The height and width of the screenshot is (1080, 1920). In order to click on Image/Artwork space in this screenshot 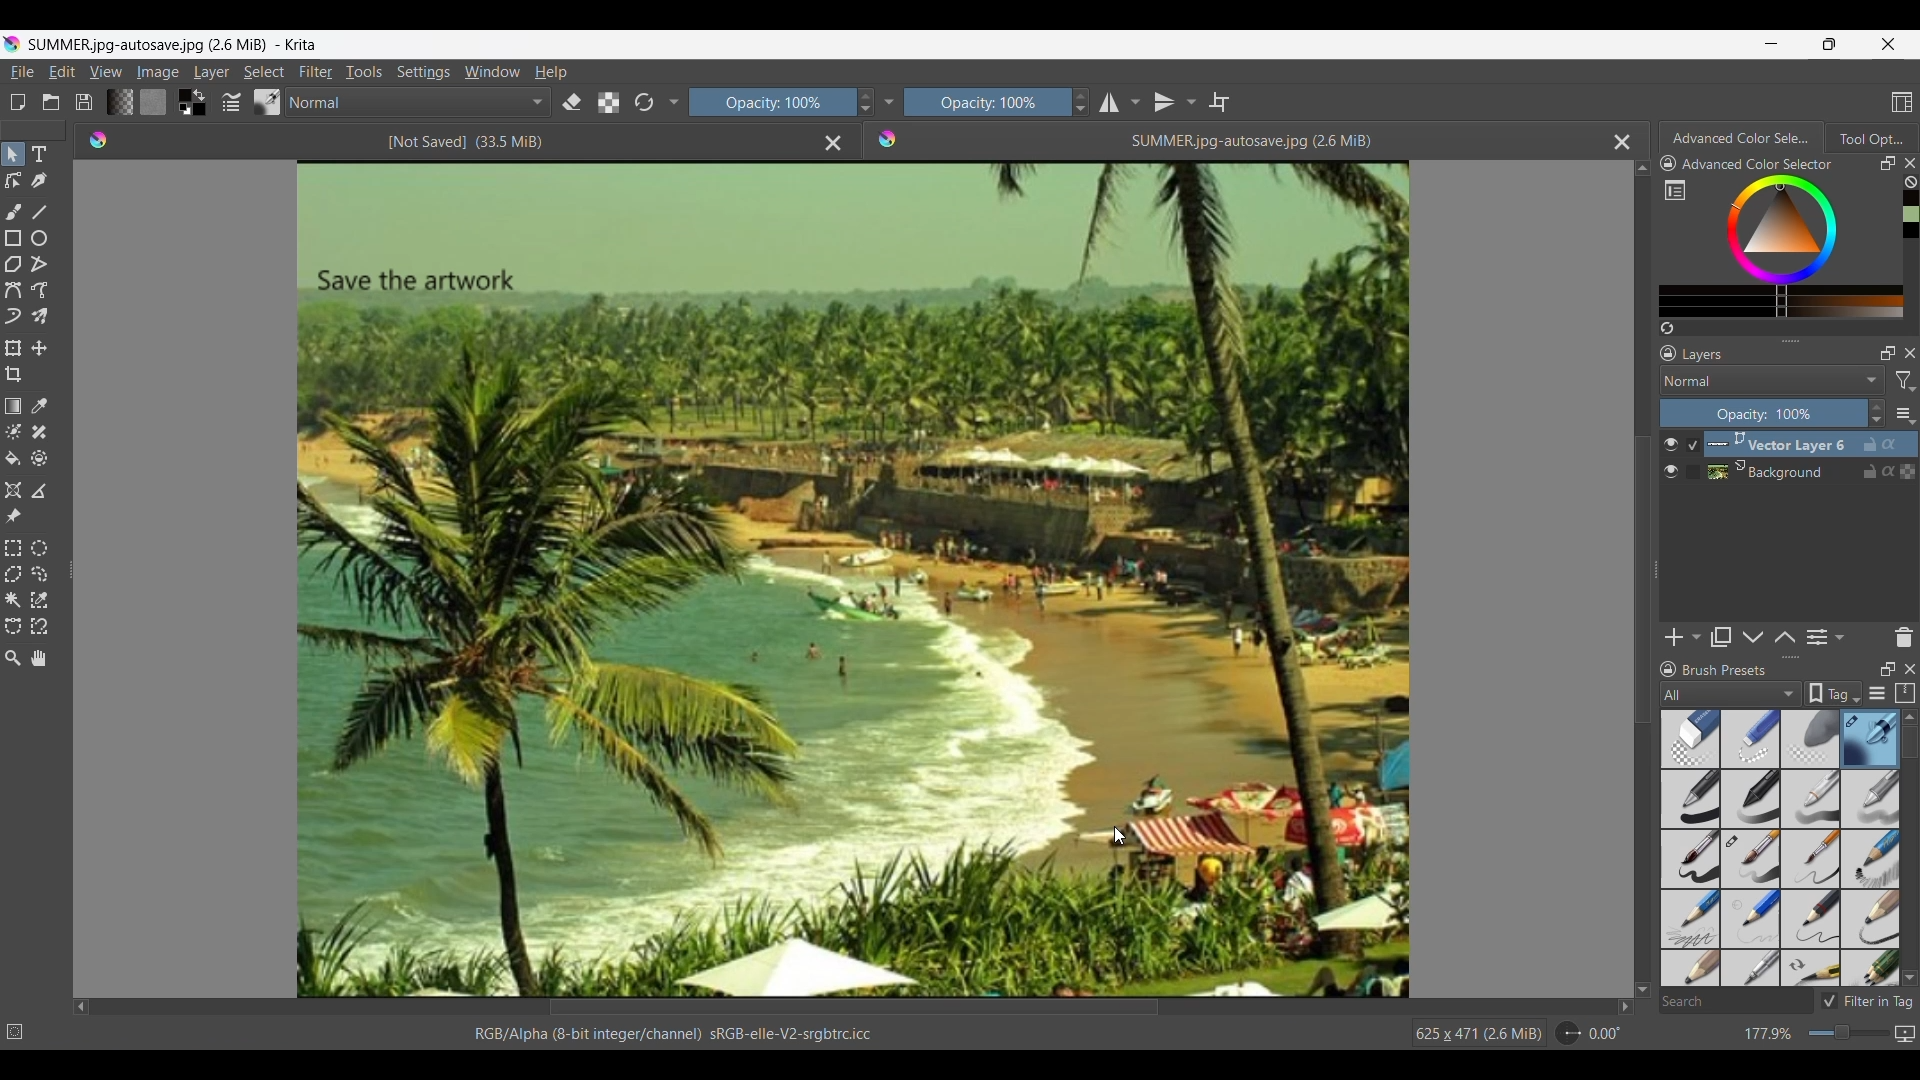, I will do `click(846, 576)`.